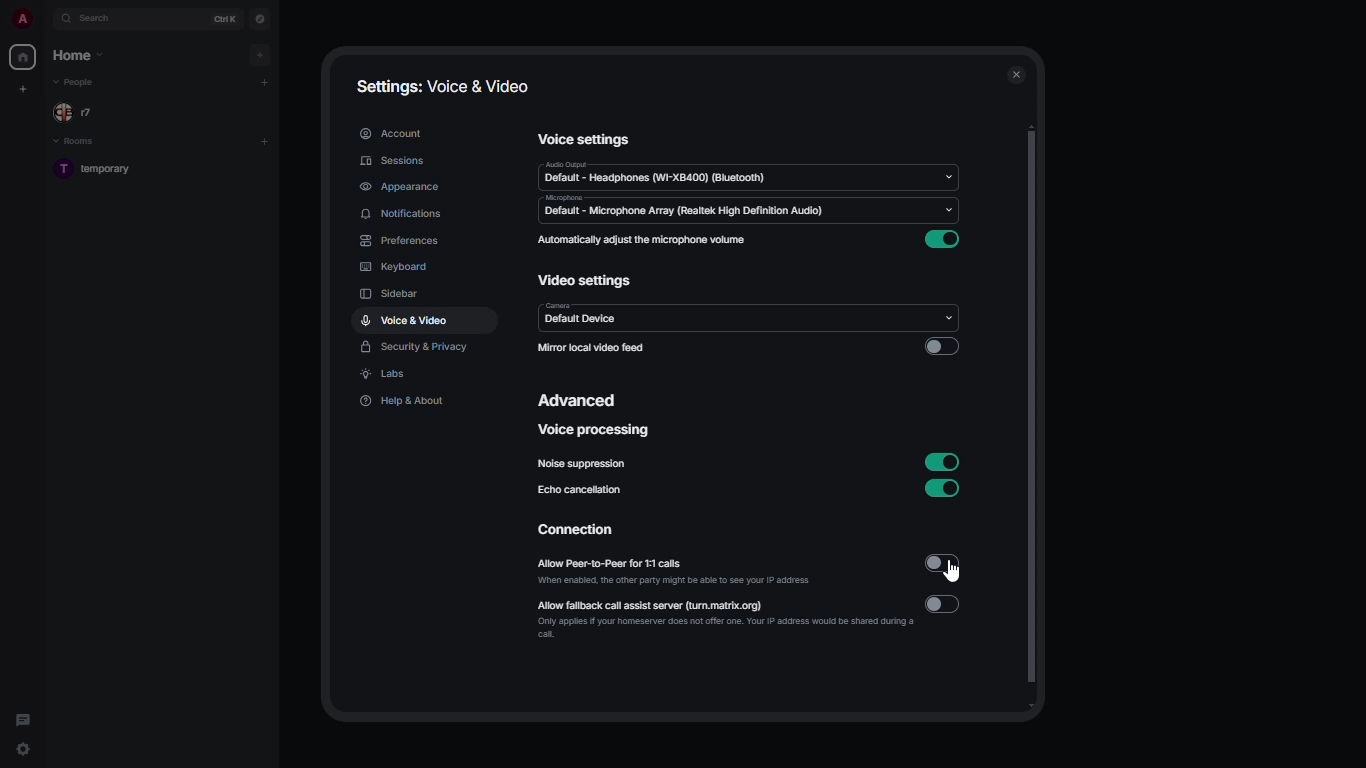 This screenshot has width=1366, height=768. Describe the element at coordinates (946, 606) in the screenshot. I see `disabled` at that location.